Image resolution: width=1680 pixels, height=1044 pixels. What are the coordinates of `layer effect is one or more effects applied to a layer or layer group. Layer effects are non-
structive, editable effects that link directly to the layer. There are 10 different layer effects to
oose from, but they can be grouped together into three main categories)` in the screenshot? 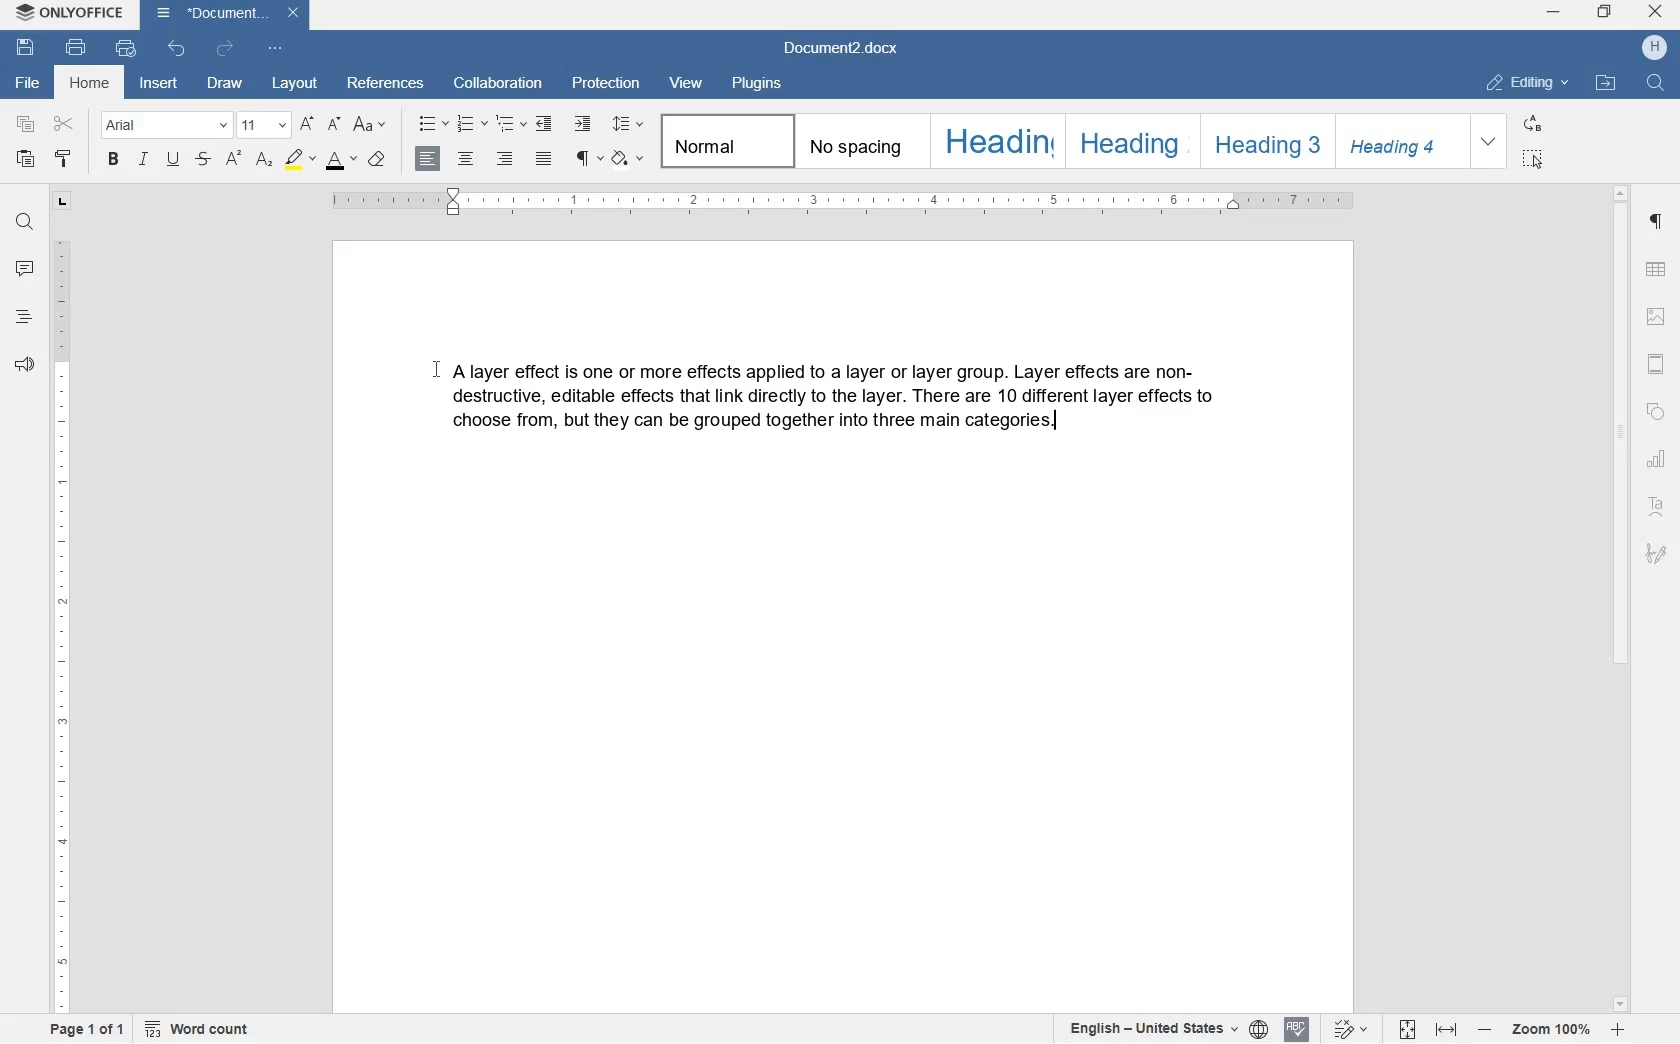 It's located at (844, 401).